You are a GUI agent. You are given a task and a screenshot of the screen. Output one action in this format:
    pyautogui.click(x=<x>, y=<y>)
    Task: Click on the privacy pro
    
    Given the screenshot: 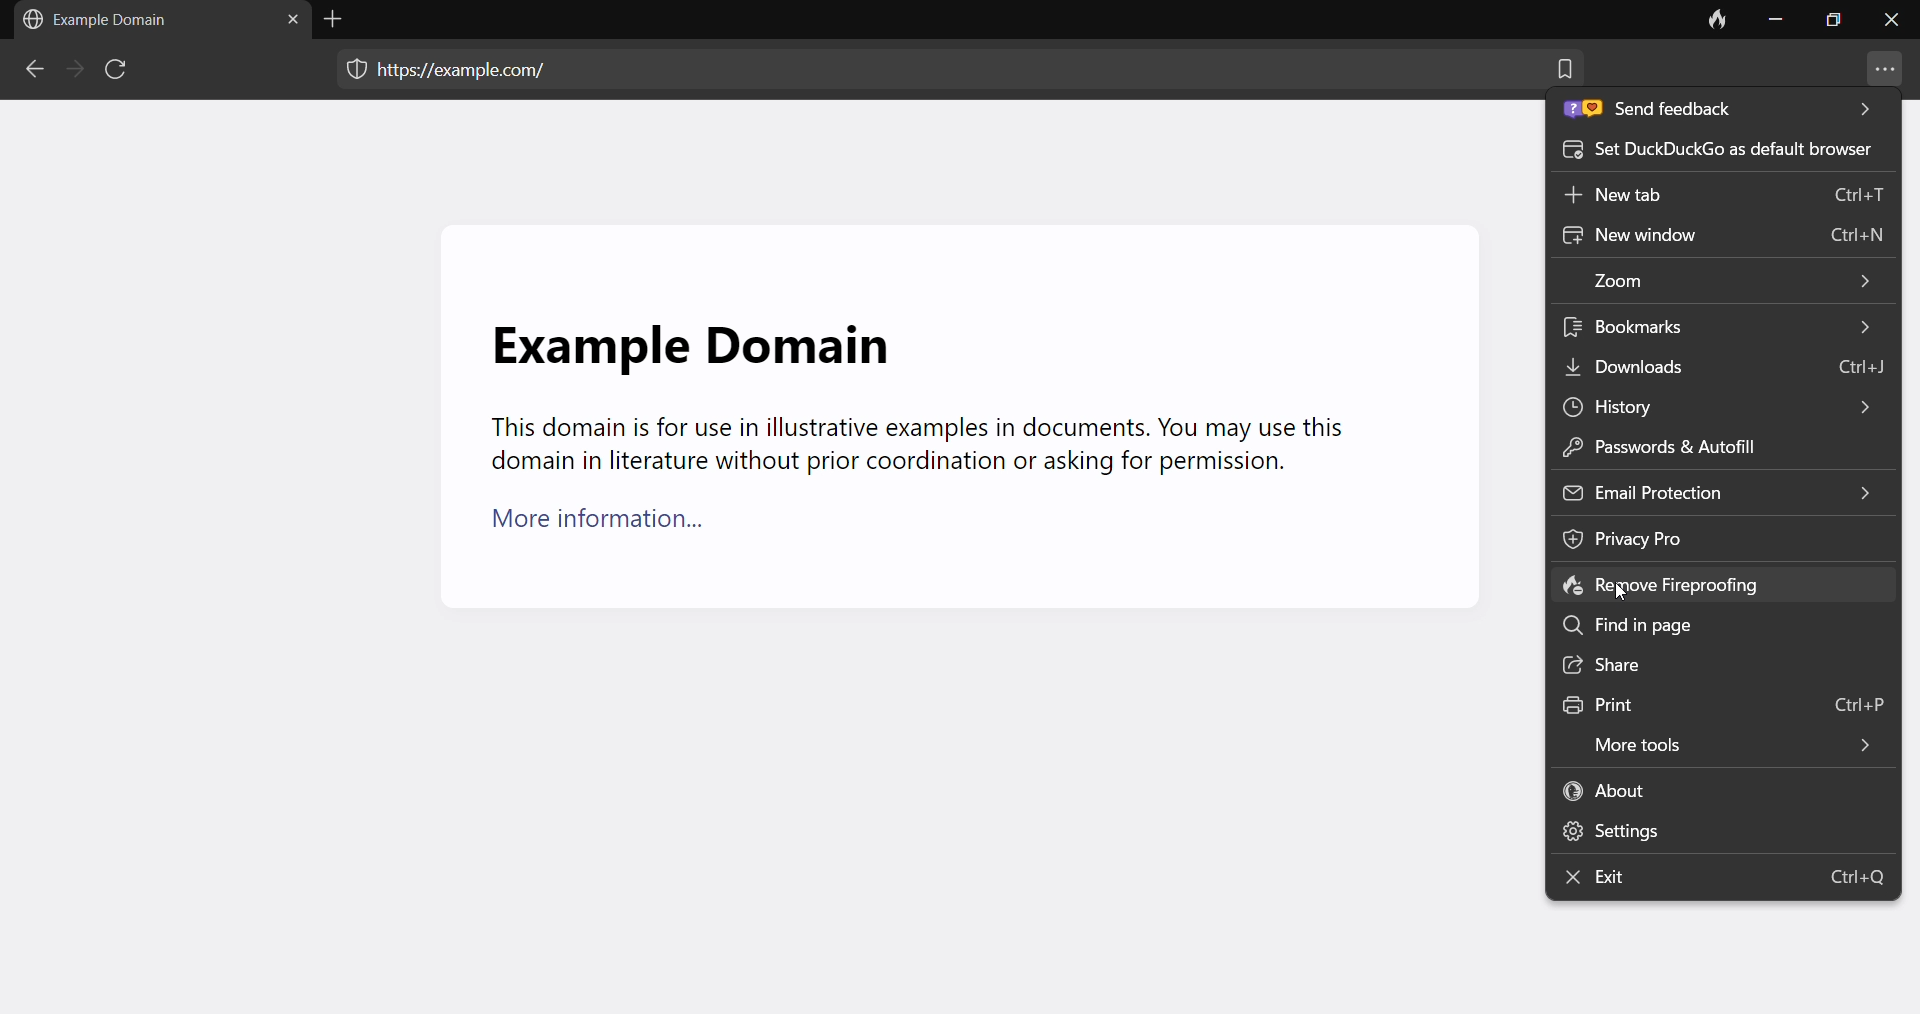 What is the action you would take?
    pyautogui.click(x=1675, y=538)
    